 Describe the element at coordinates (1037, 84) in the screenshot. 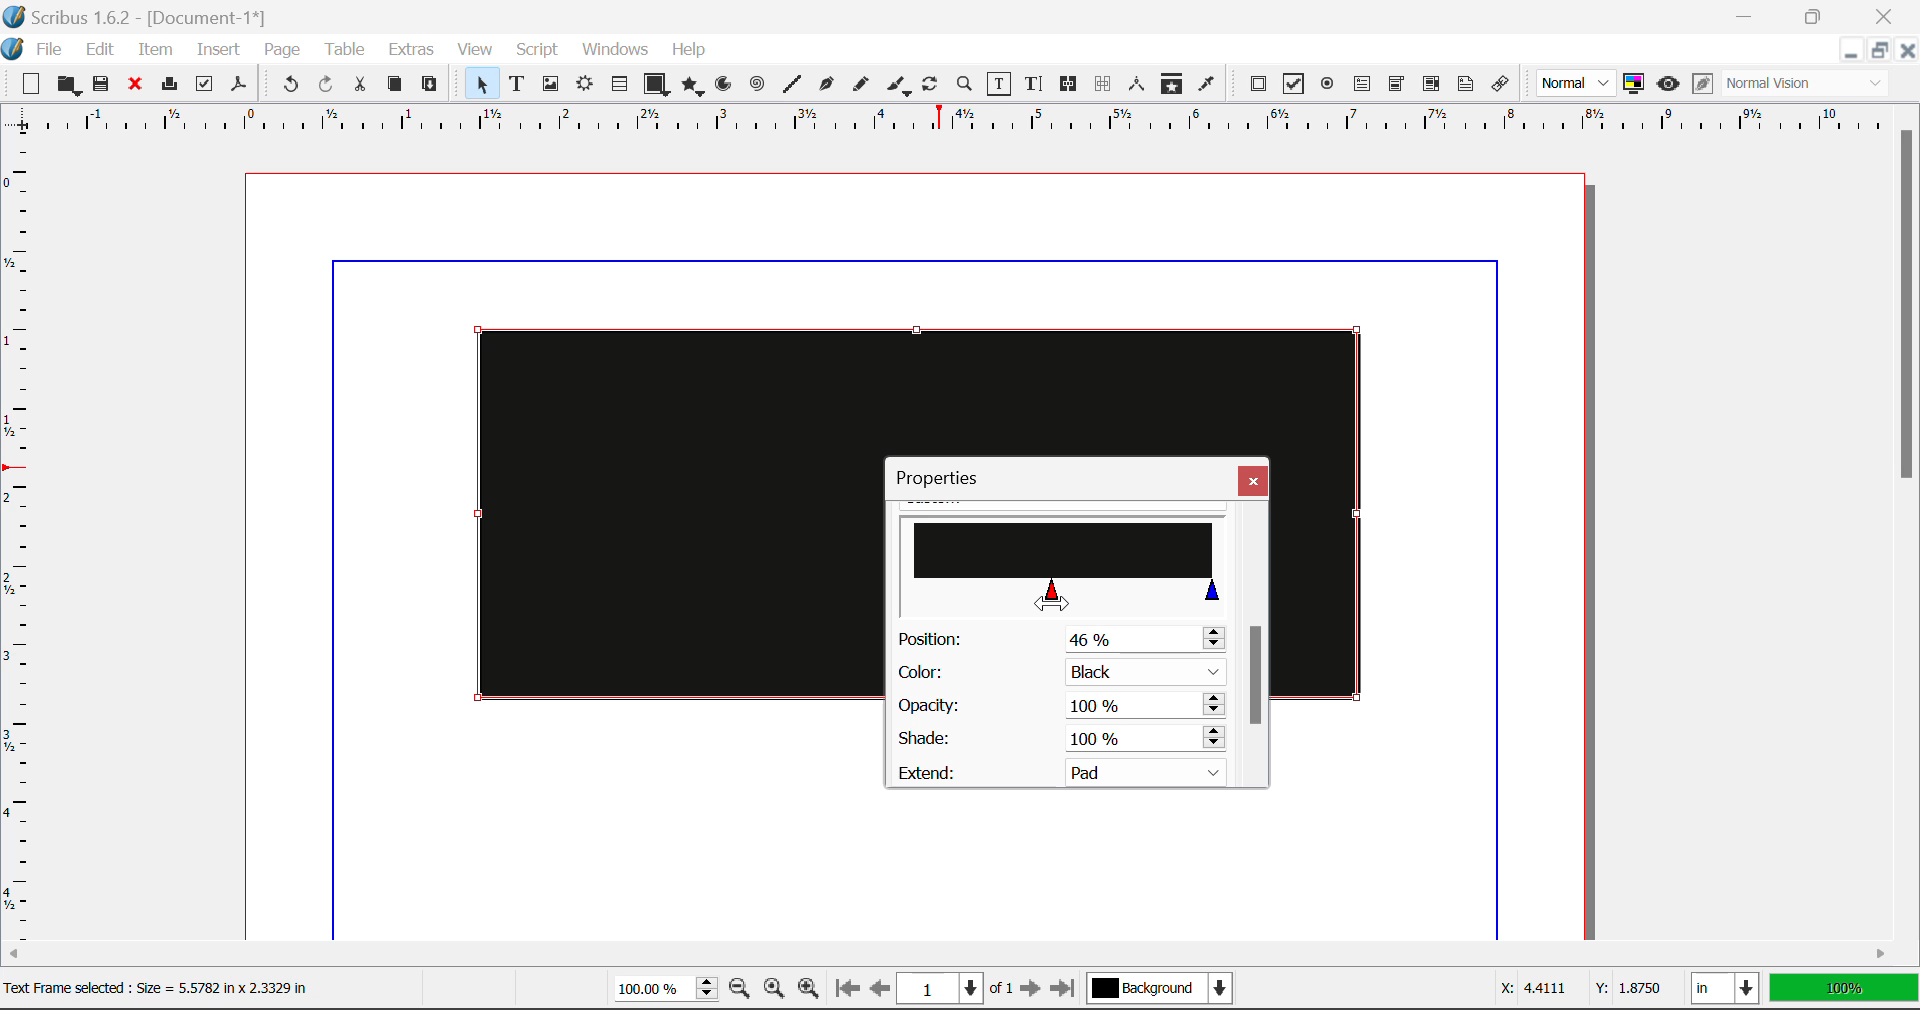

I see `Edit Text with Story Editor` at that location.